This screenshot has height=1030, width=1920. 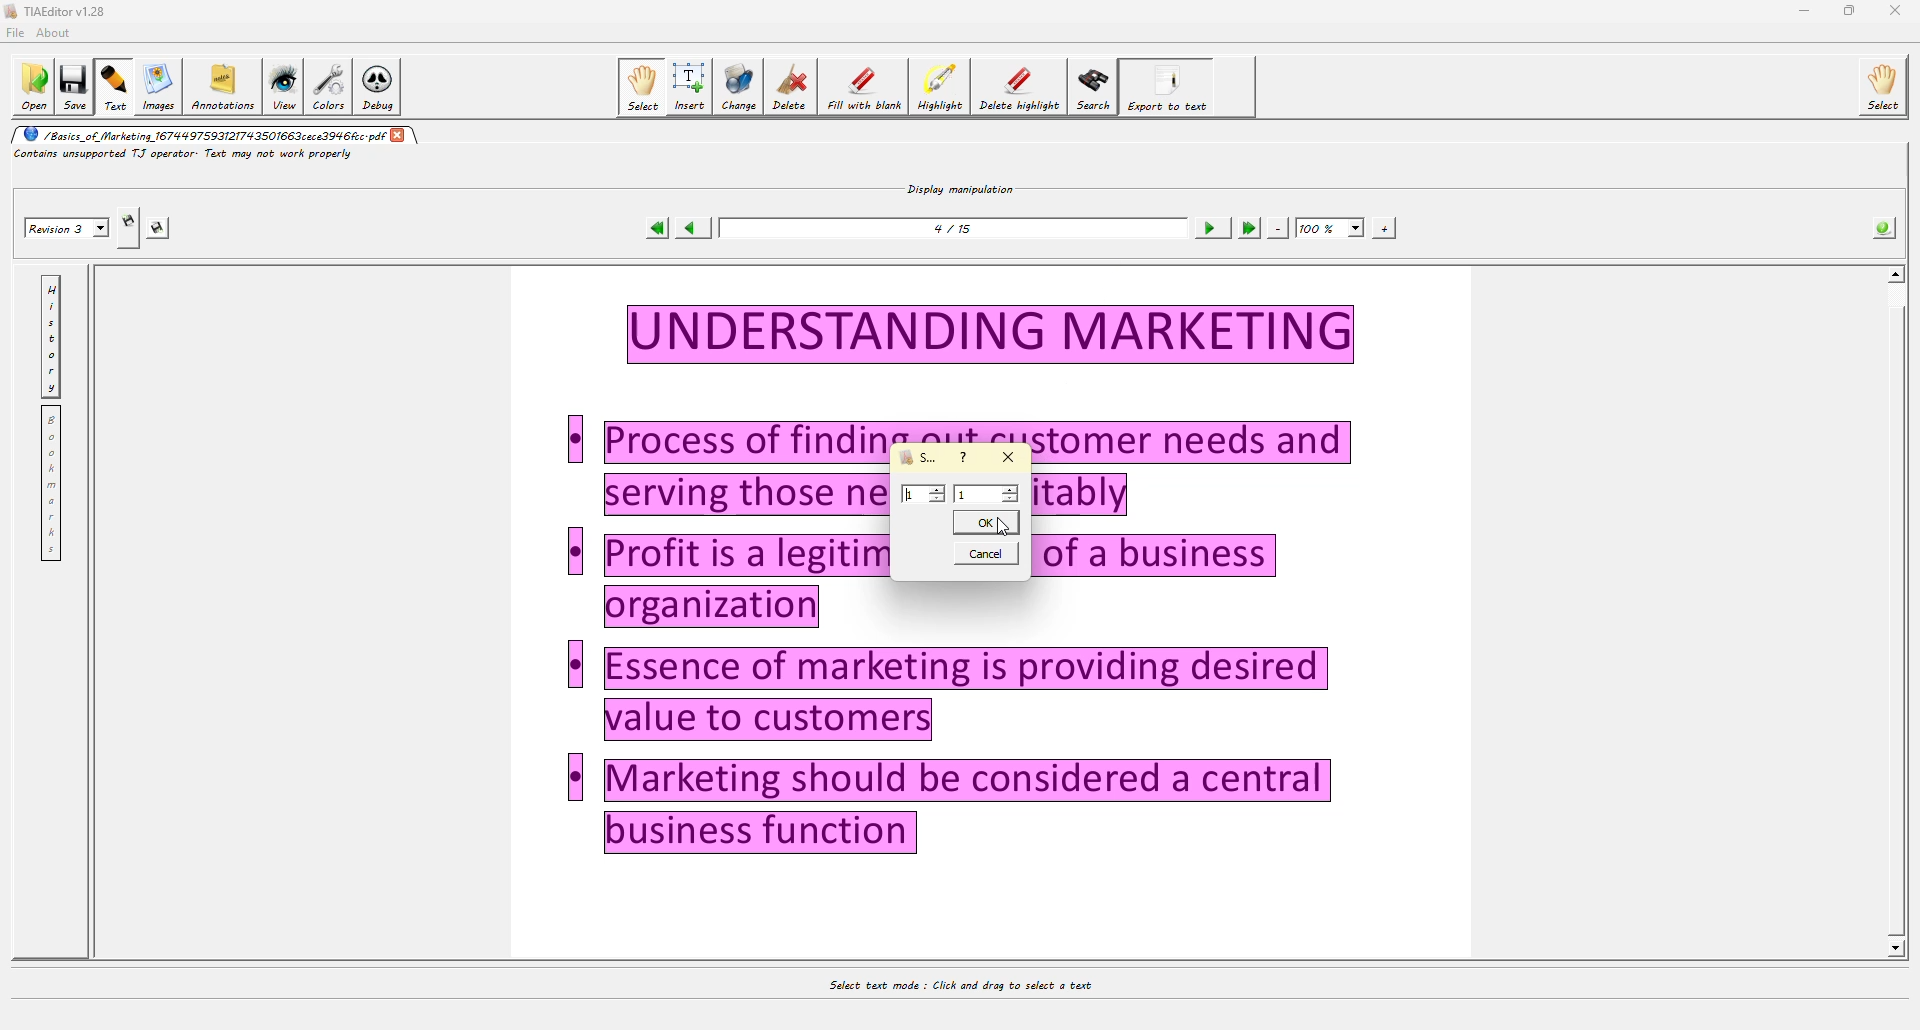 I want to click on about, so click(x=54, y=33).